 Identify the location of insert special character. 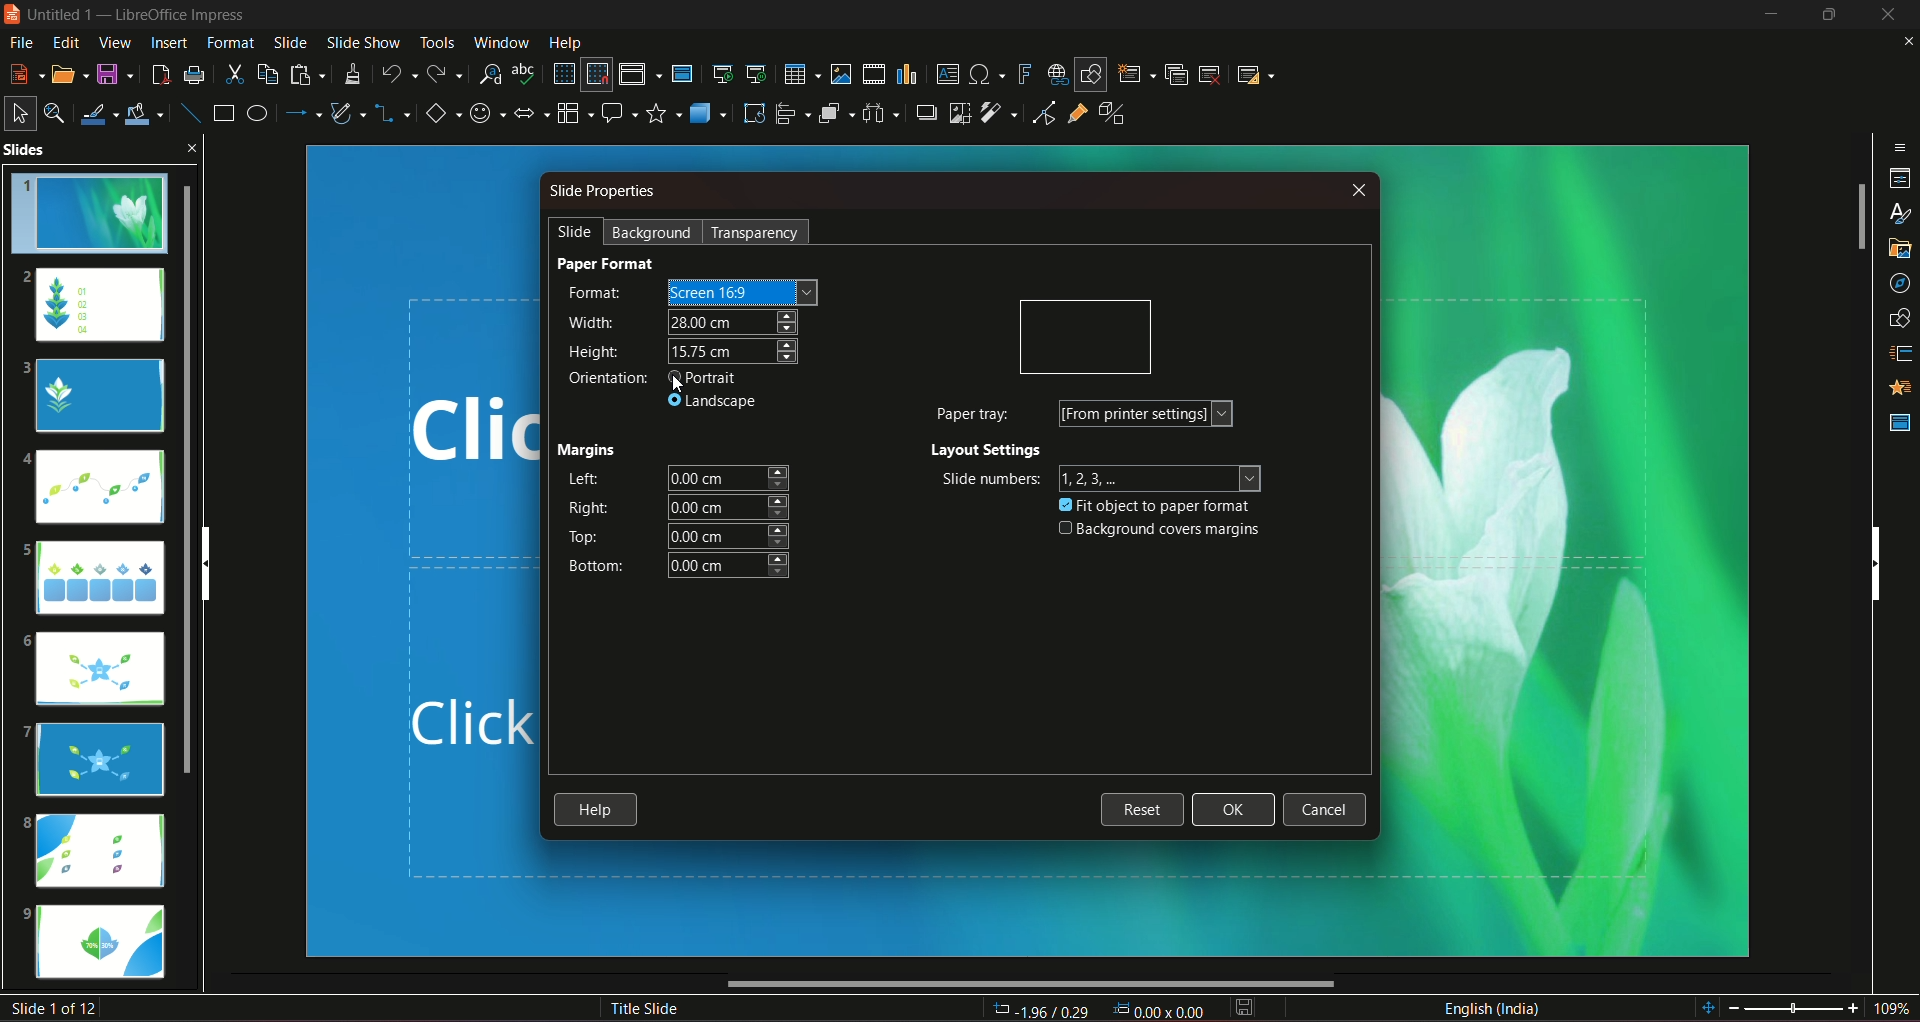
(986, 74).